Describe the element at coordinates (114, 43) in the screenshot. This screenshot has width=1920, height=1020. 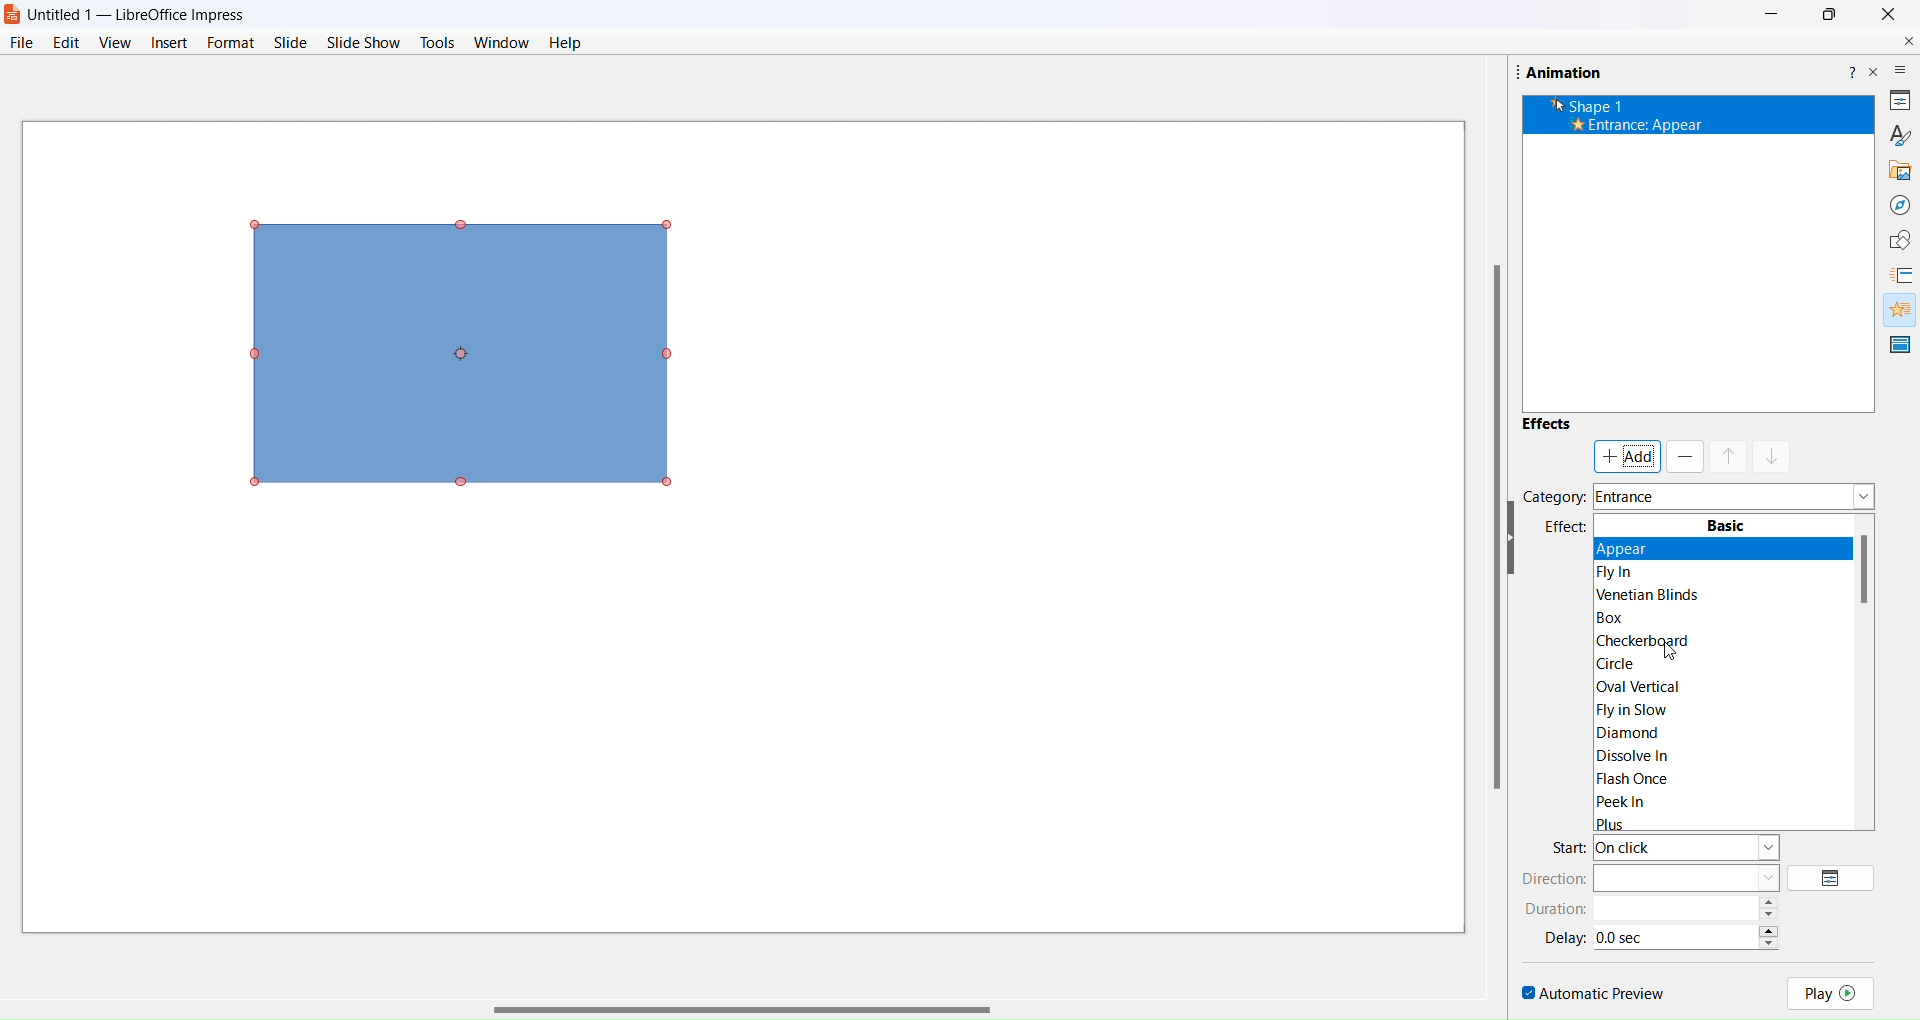
I see `view` at that location.